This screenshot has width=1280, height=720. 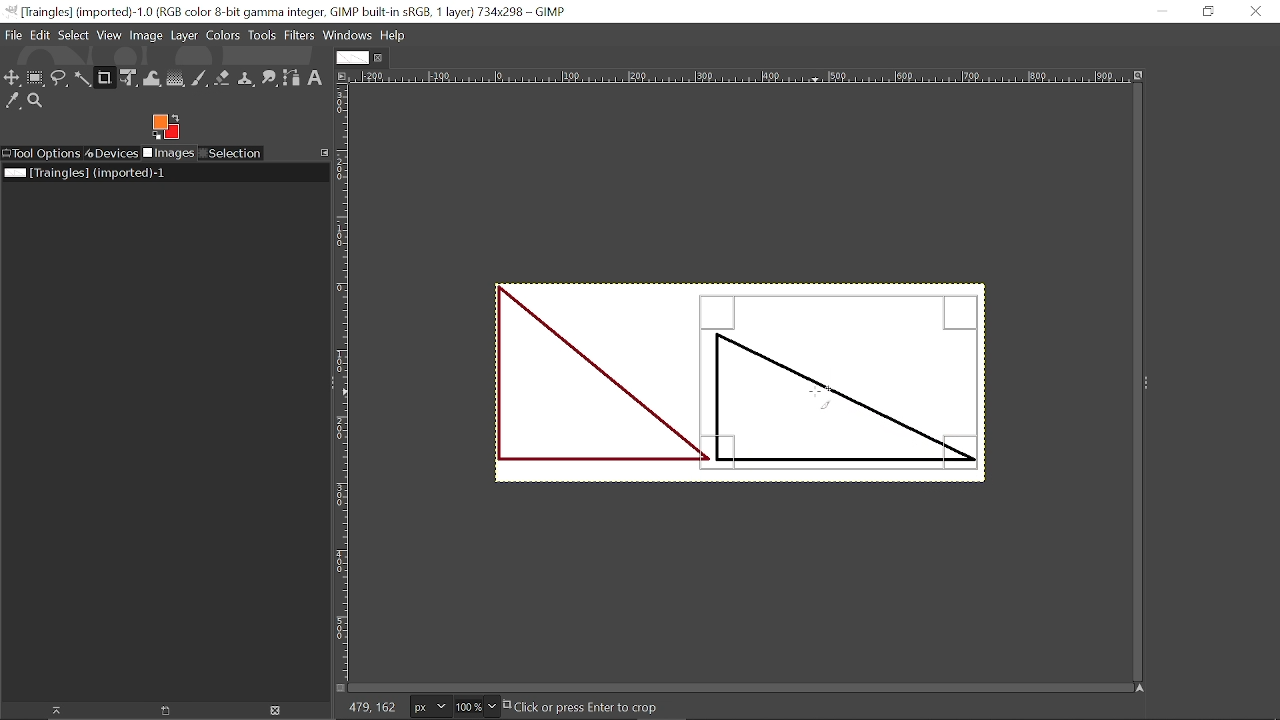 What do you see at coordinates (223, 37) in the screenshot?
I see `Colors` at bounding box center [223, 37].